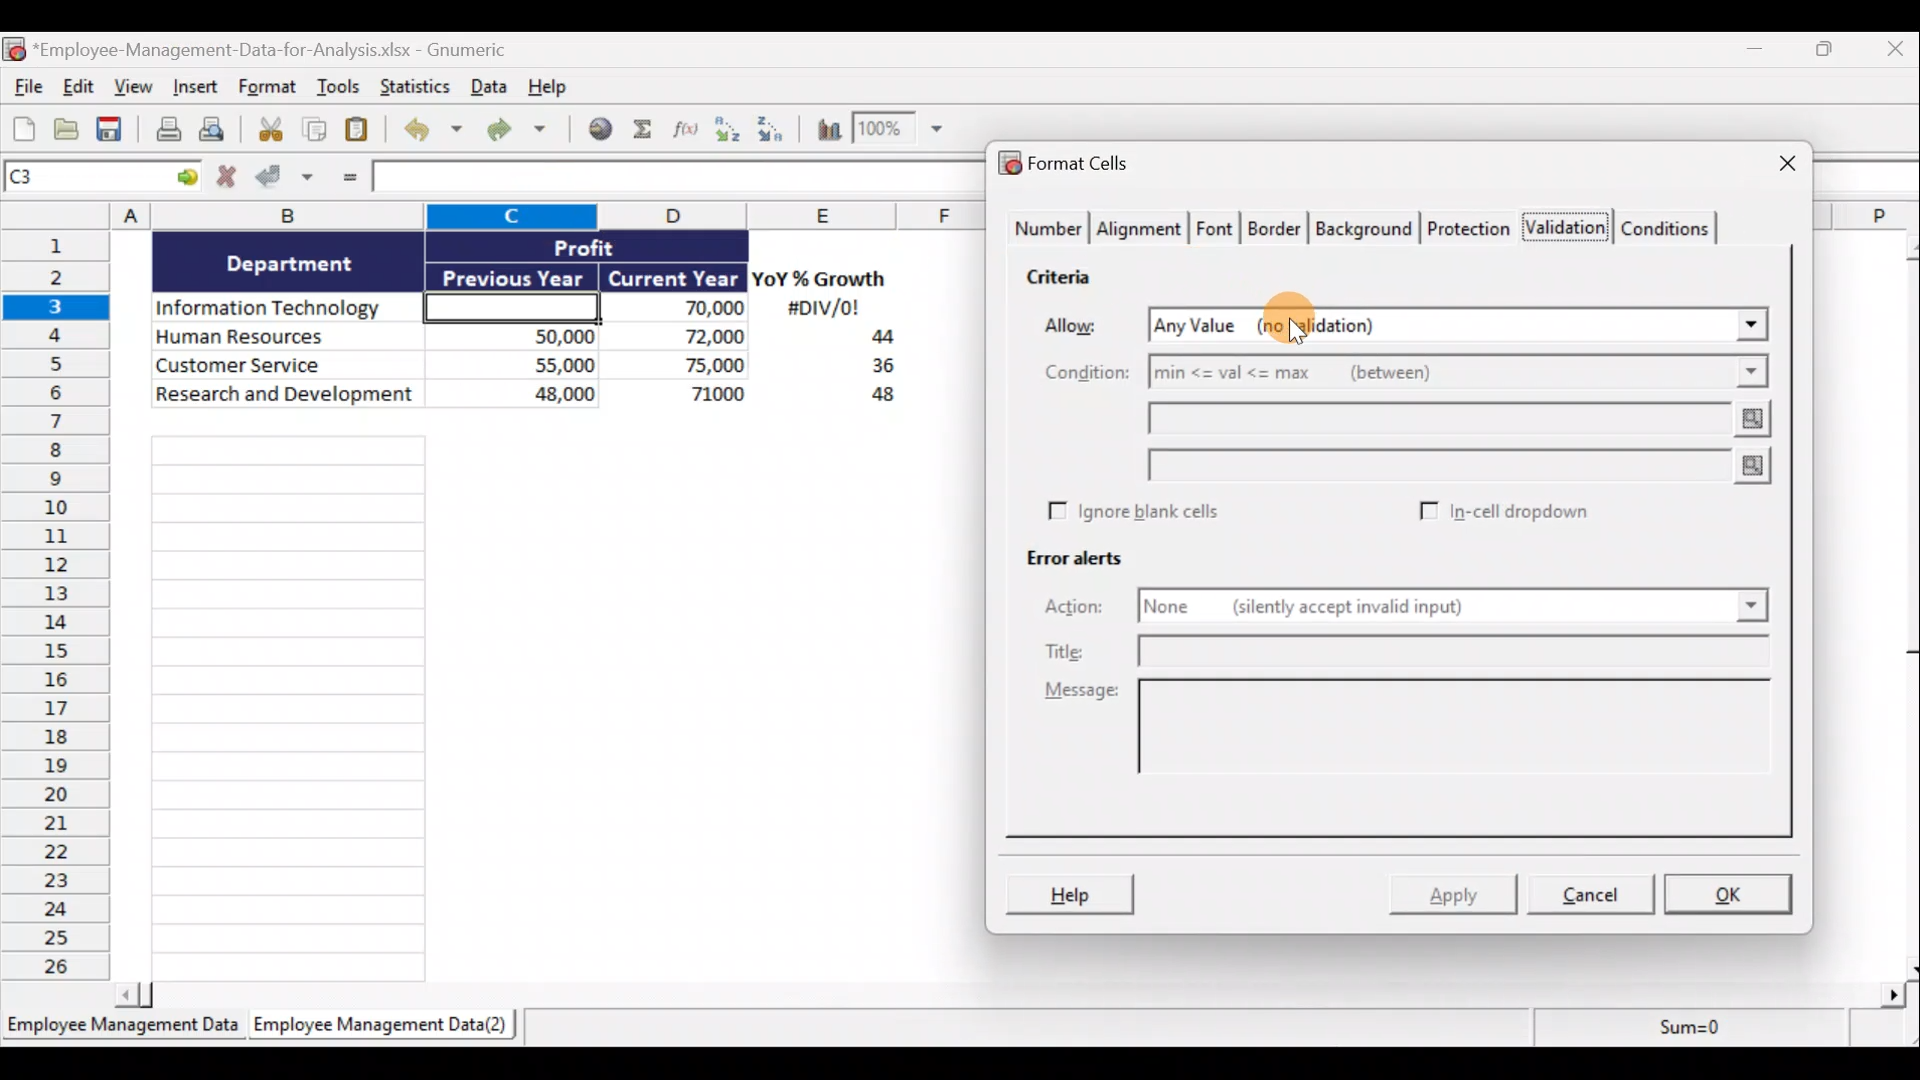  What do you see at coordinates (227, 179) in the screenshot?
I see `Cancel changes` at bounding box center [227, 179].